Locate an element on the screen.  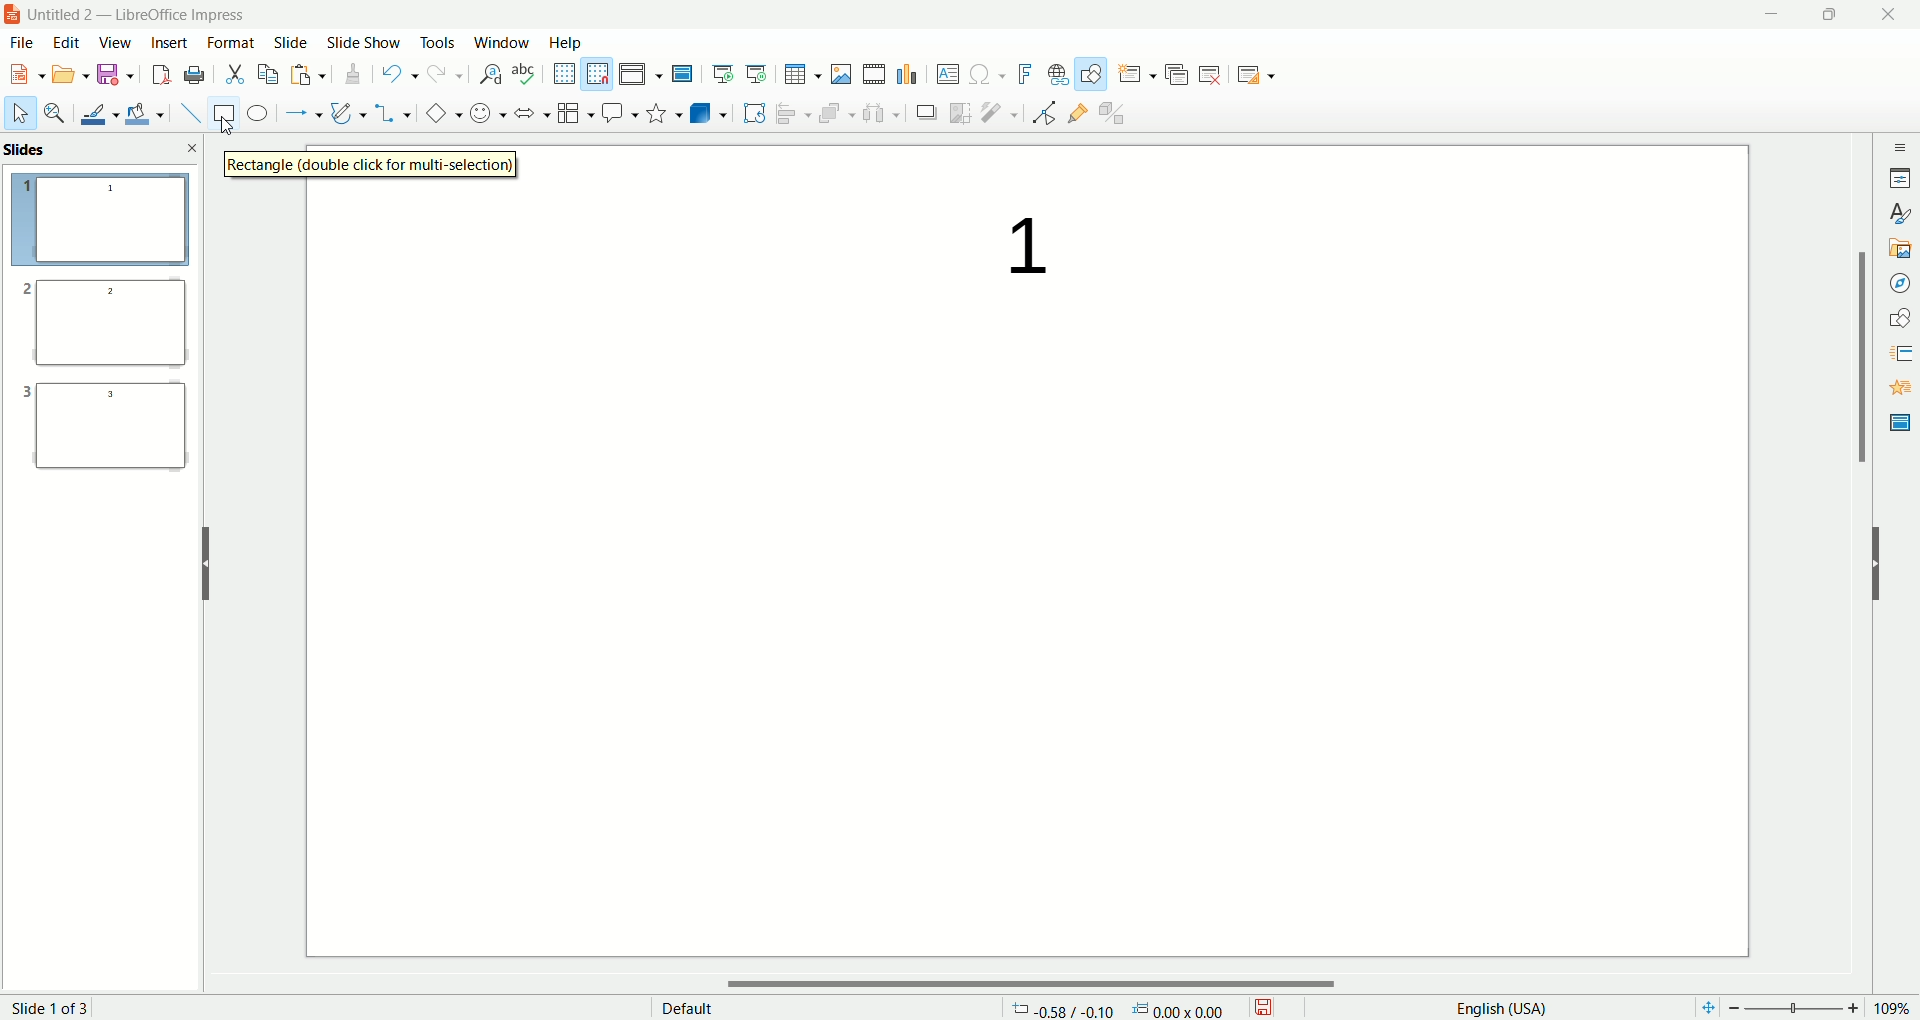
start from first slide is located at coordinates (724, 71).